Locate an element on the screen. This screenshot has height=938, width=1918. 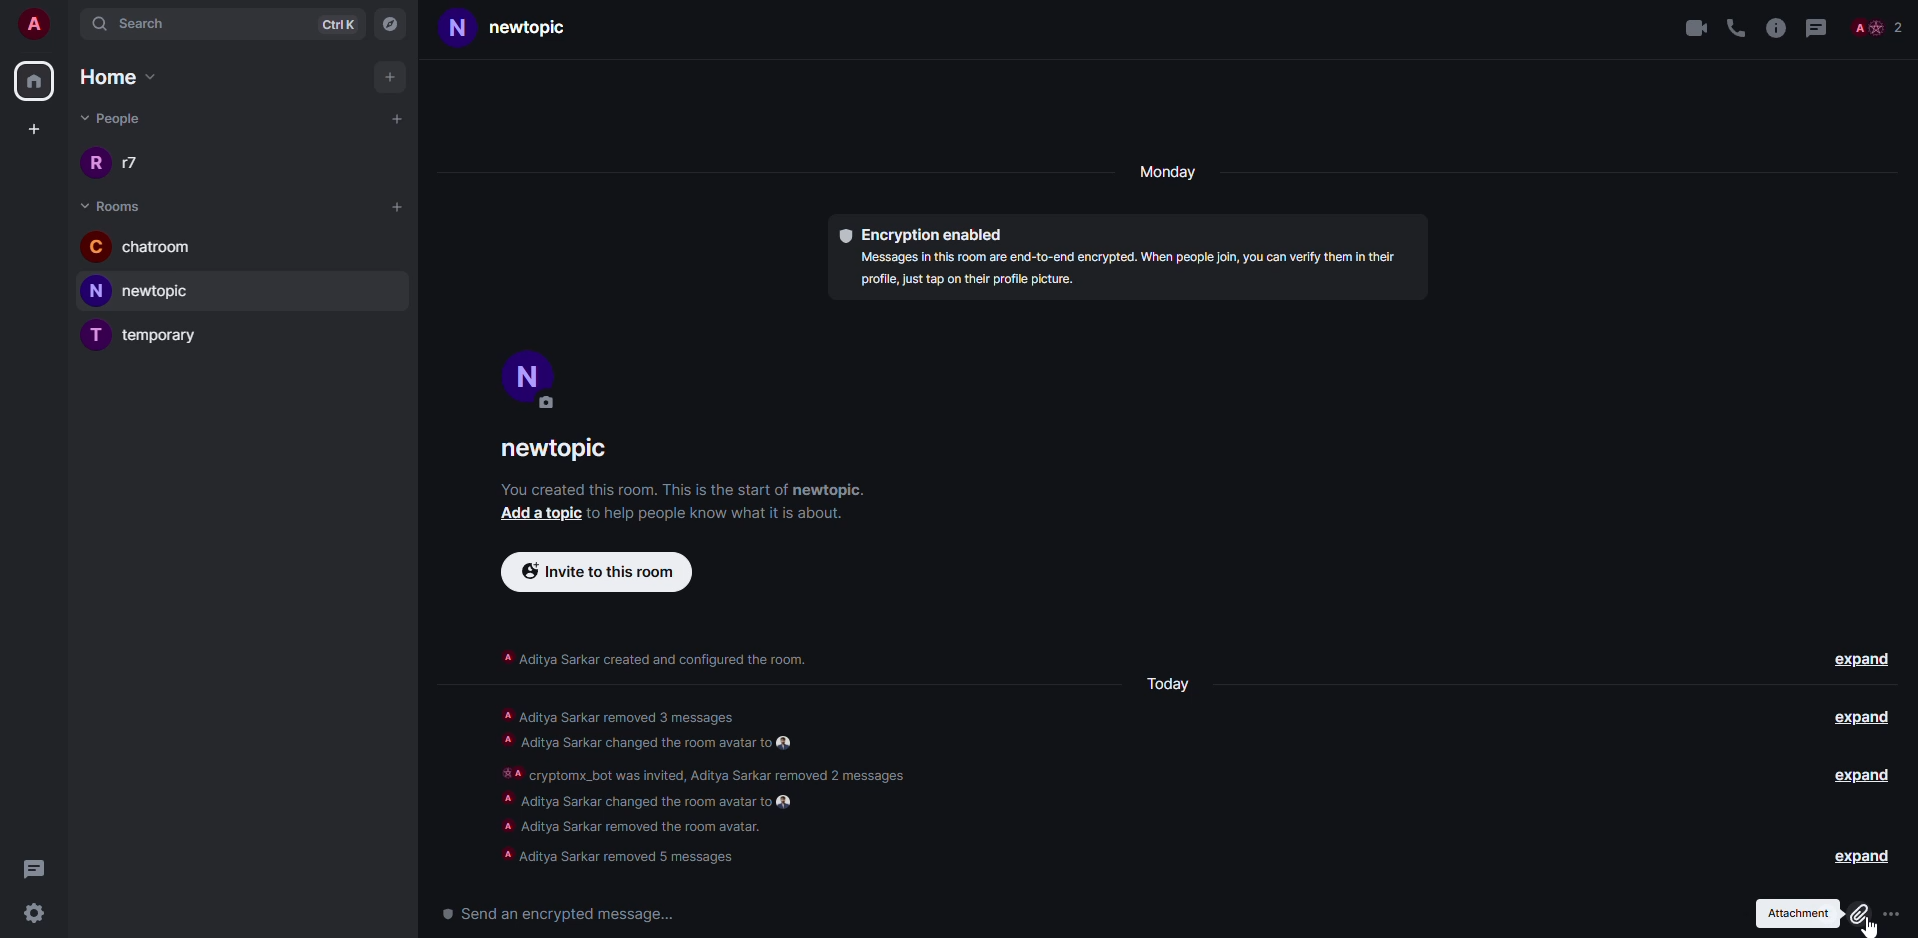
attachment is located at coordinates (1792, 916).